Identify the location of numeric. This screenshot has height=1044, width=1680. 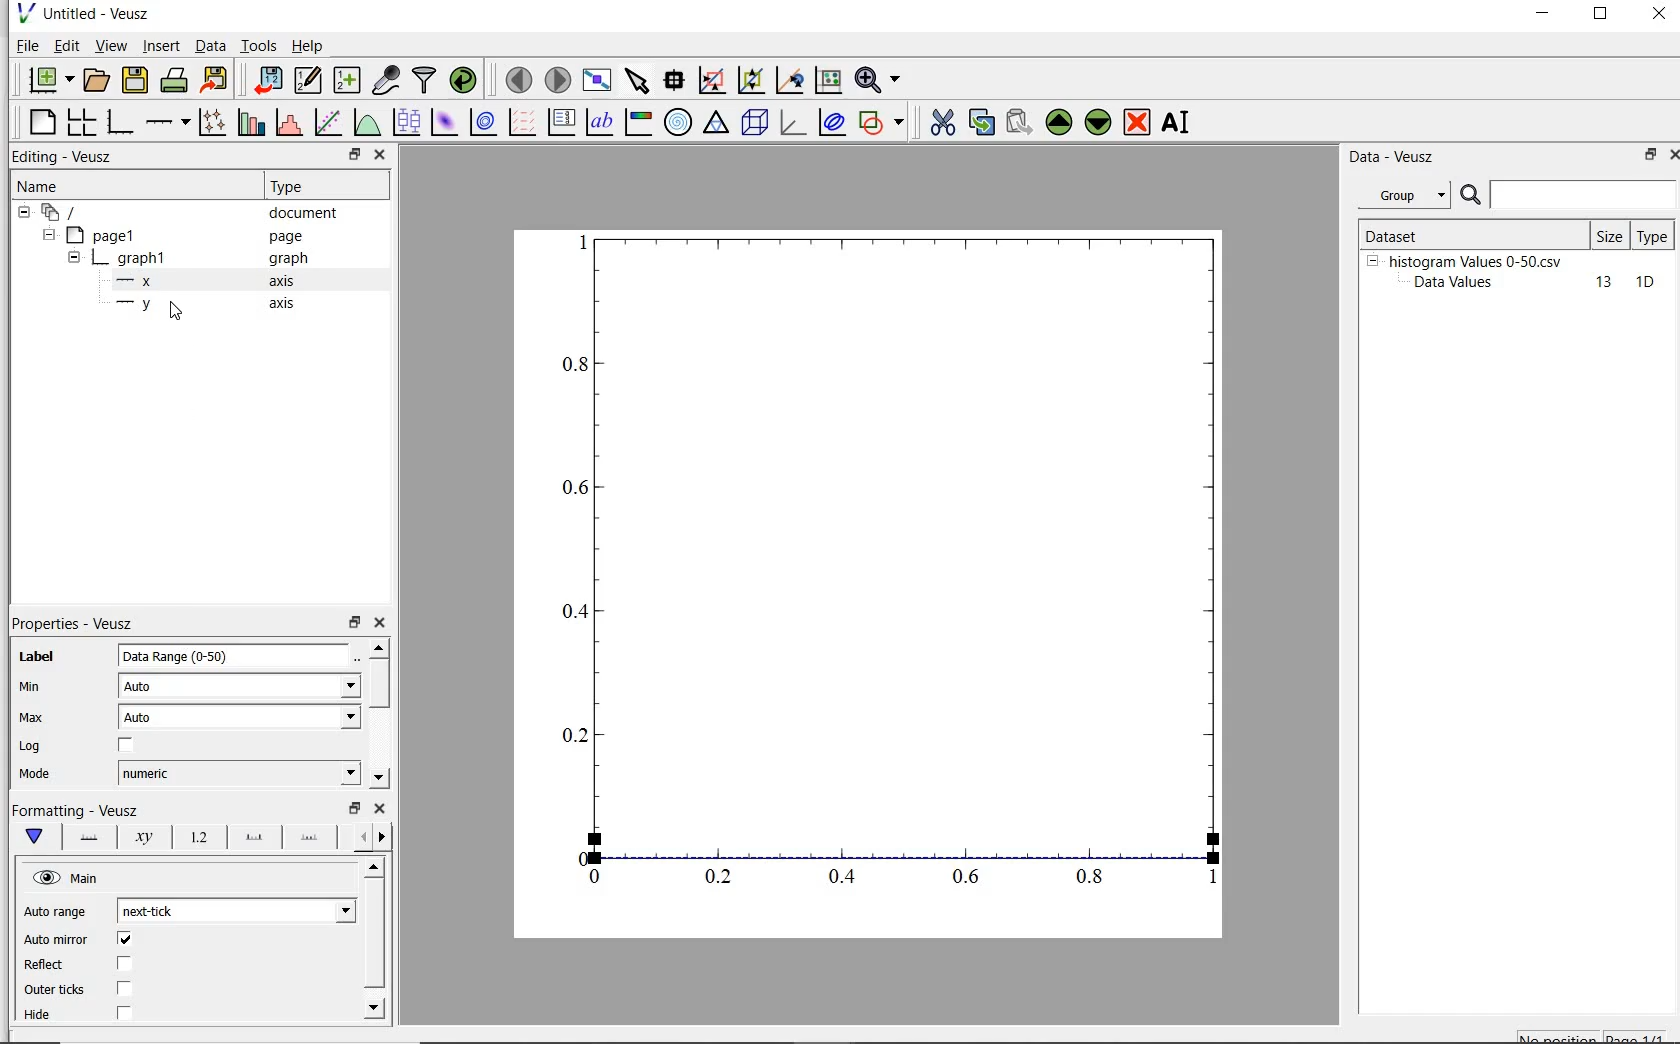
(237, 773).